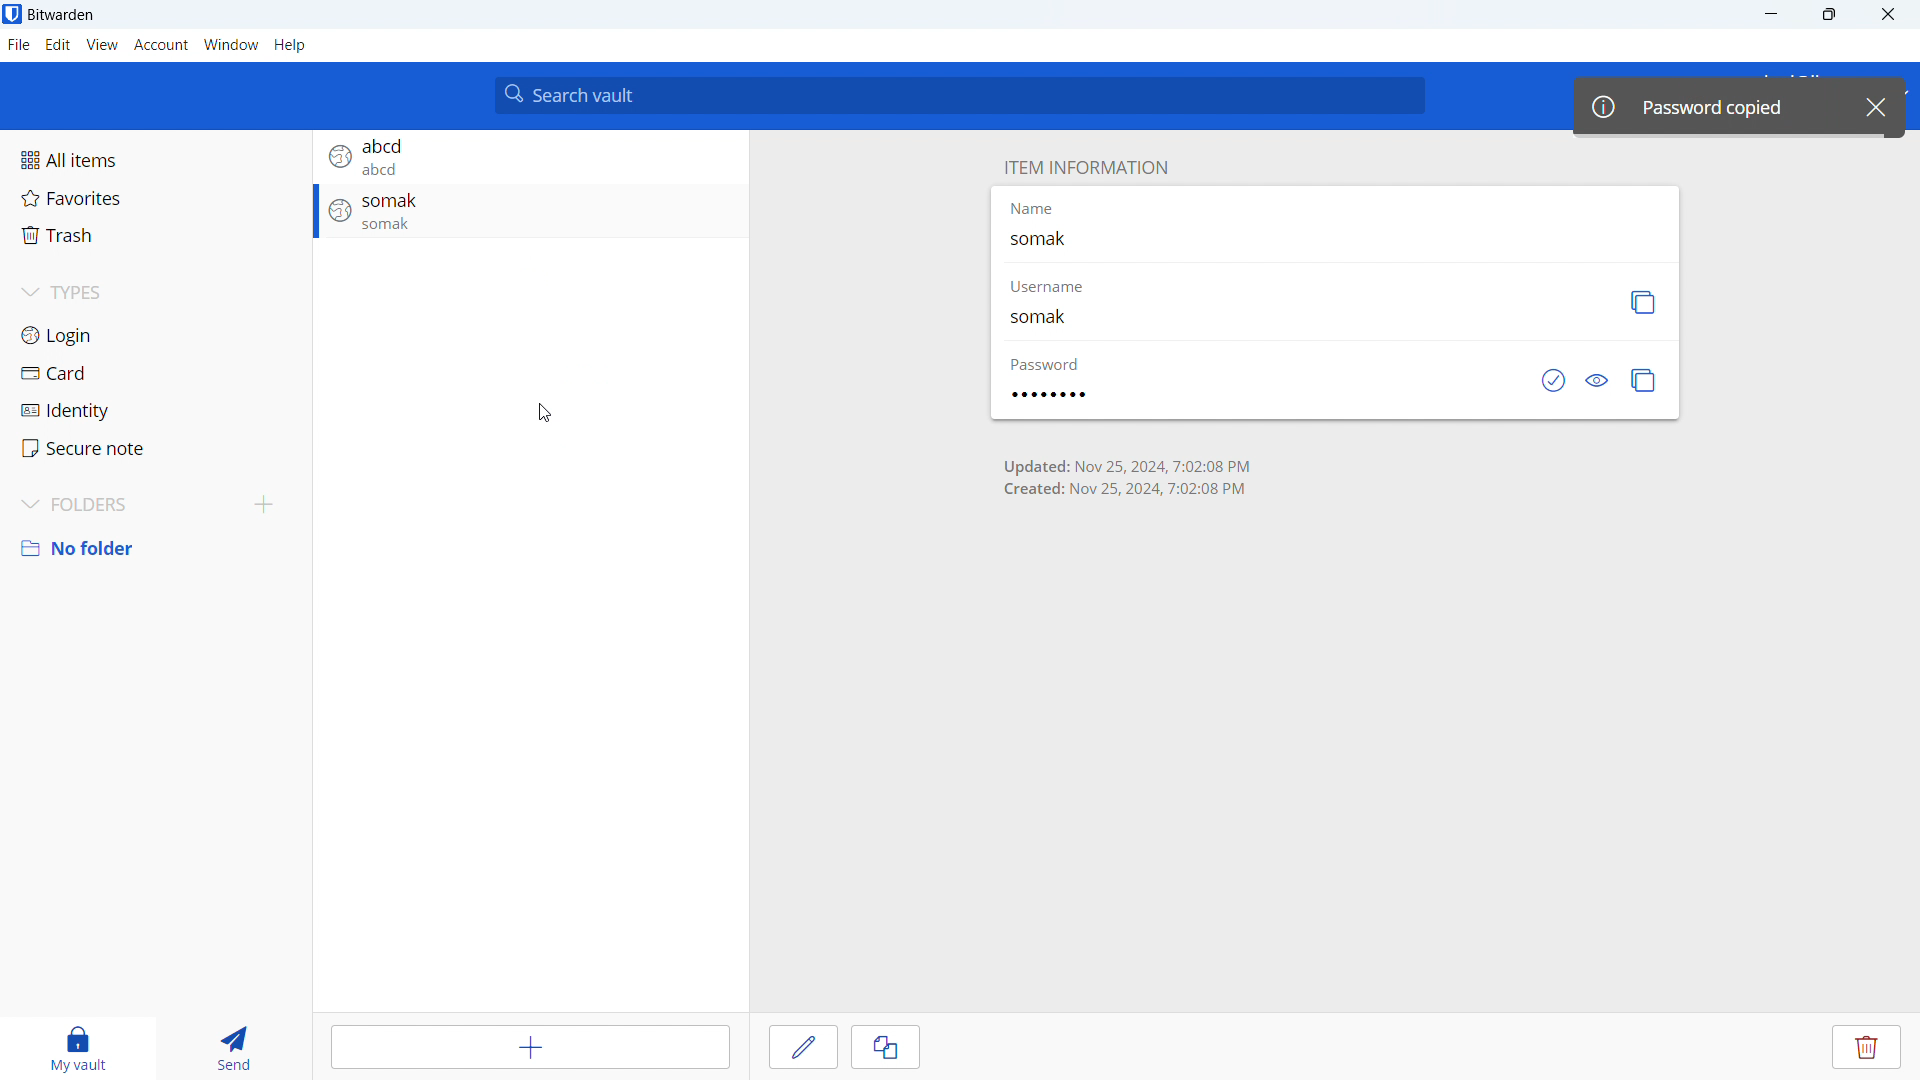 The height and width of the screenshot is (1080, 1920). Describe the element at coordinates (231, 45) in the screenshot. I see `window` at that location.